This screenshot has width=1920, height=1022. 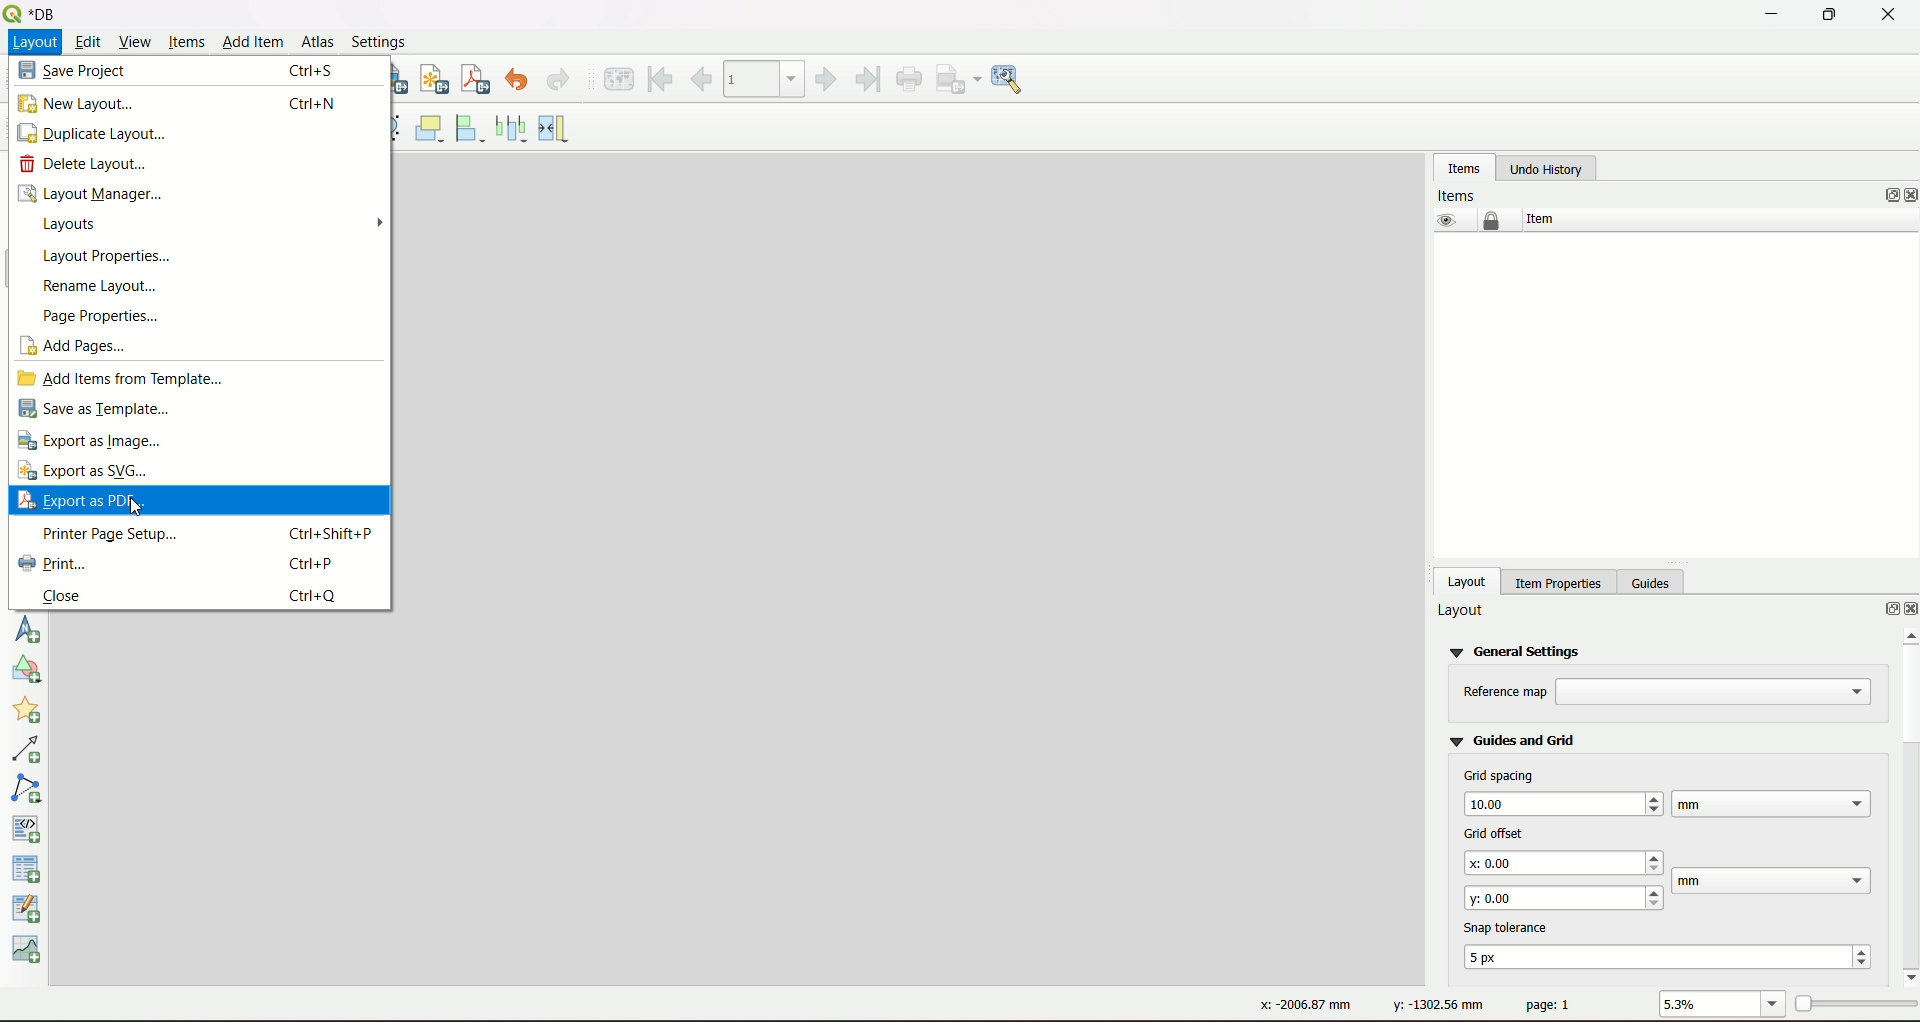 I want to click on text box, so click(x=1715, y=692).